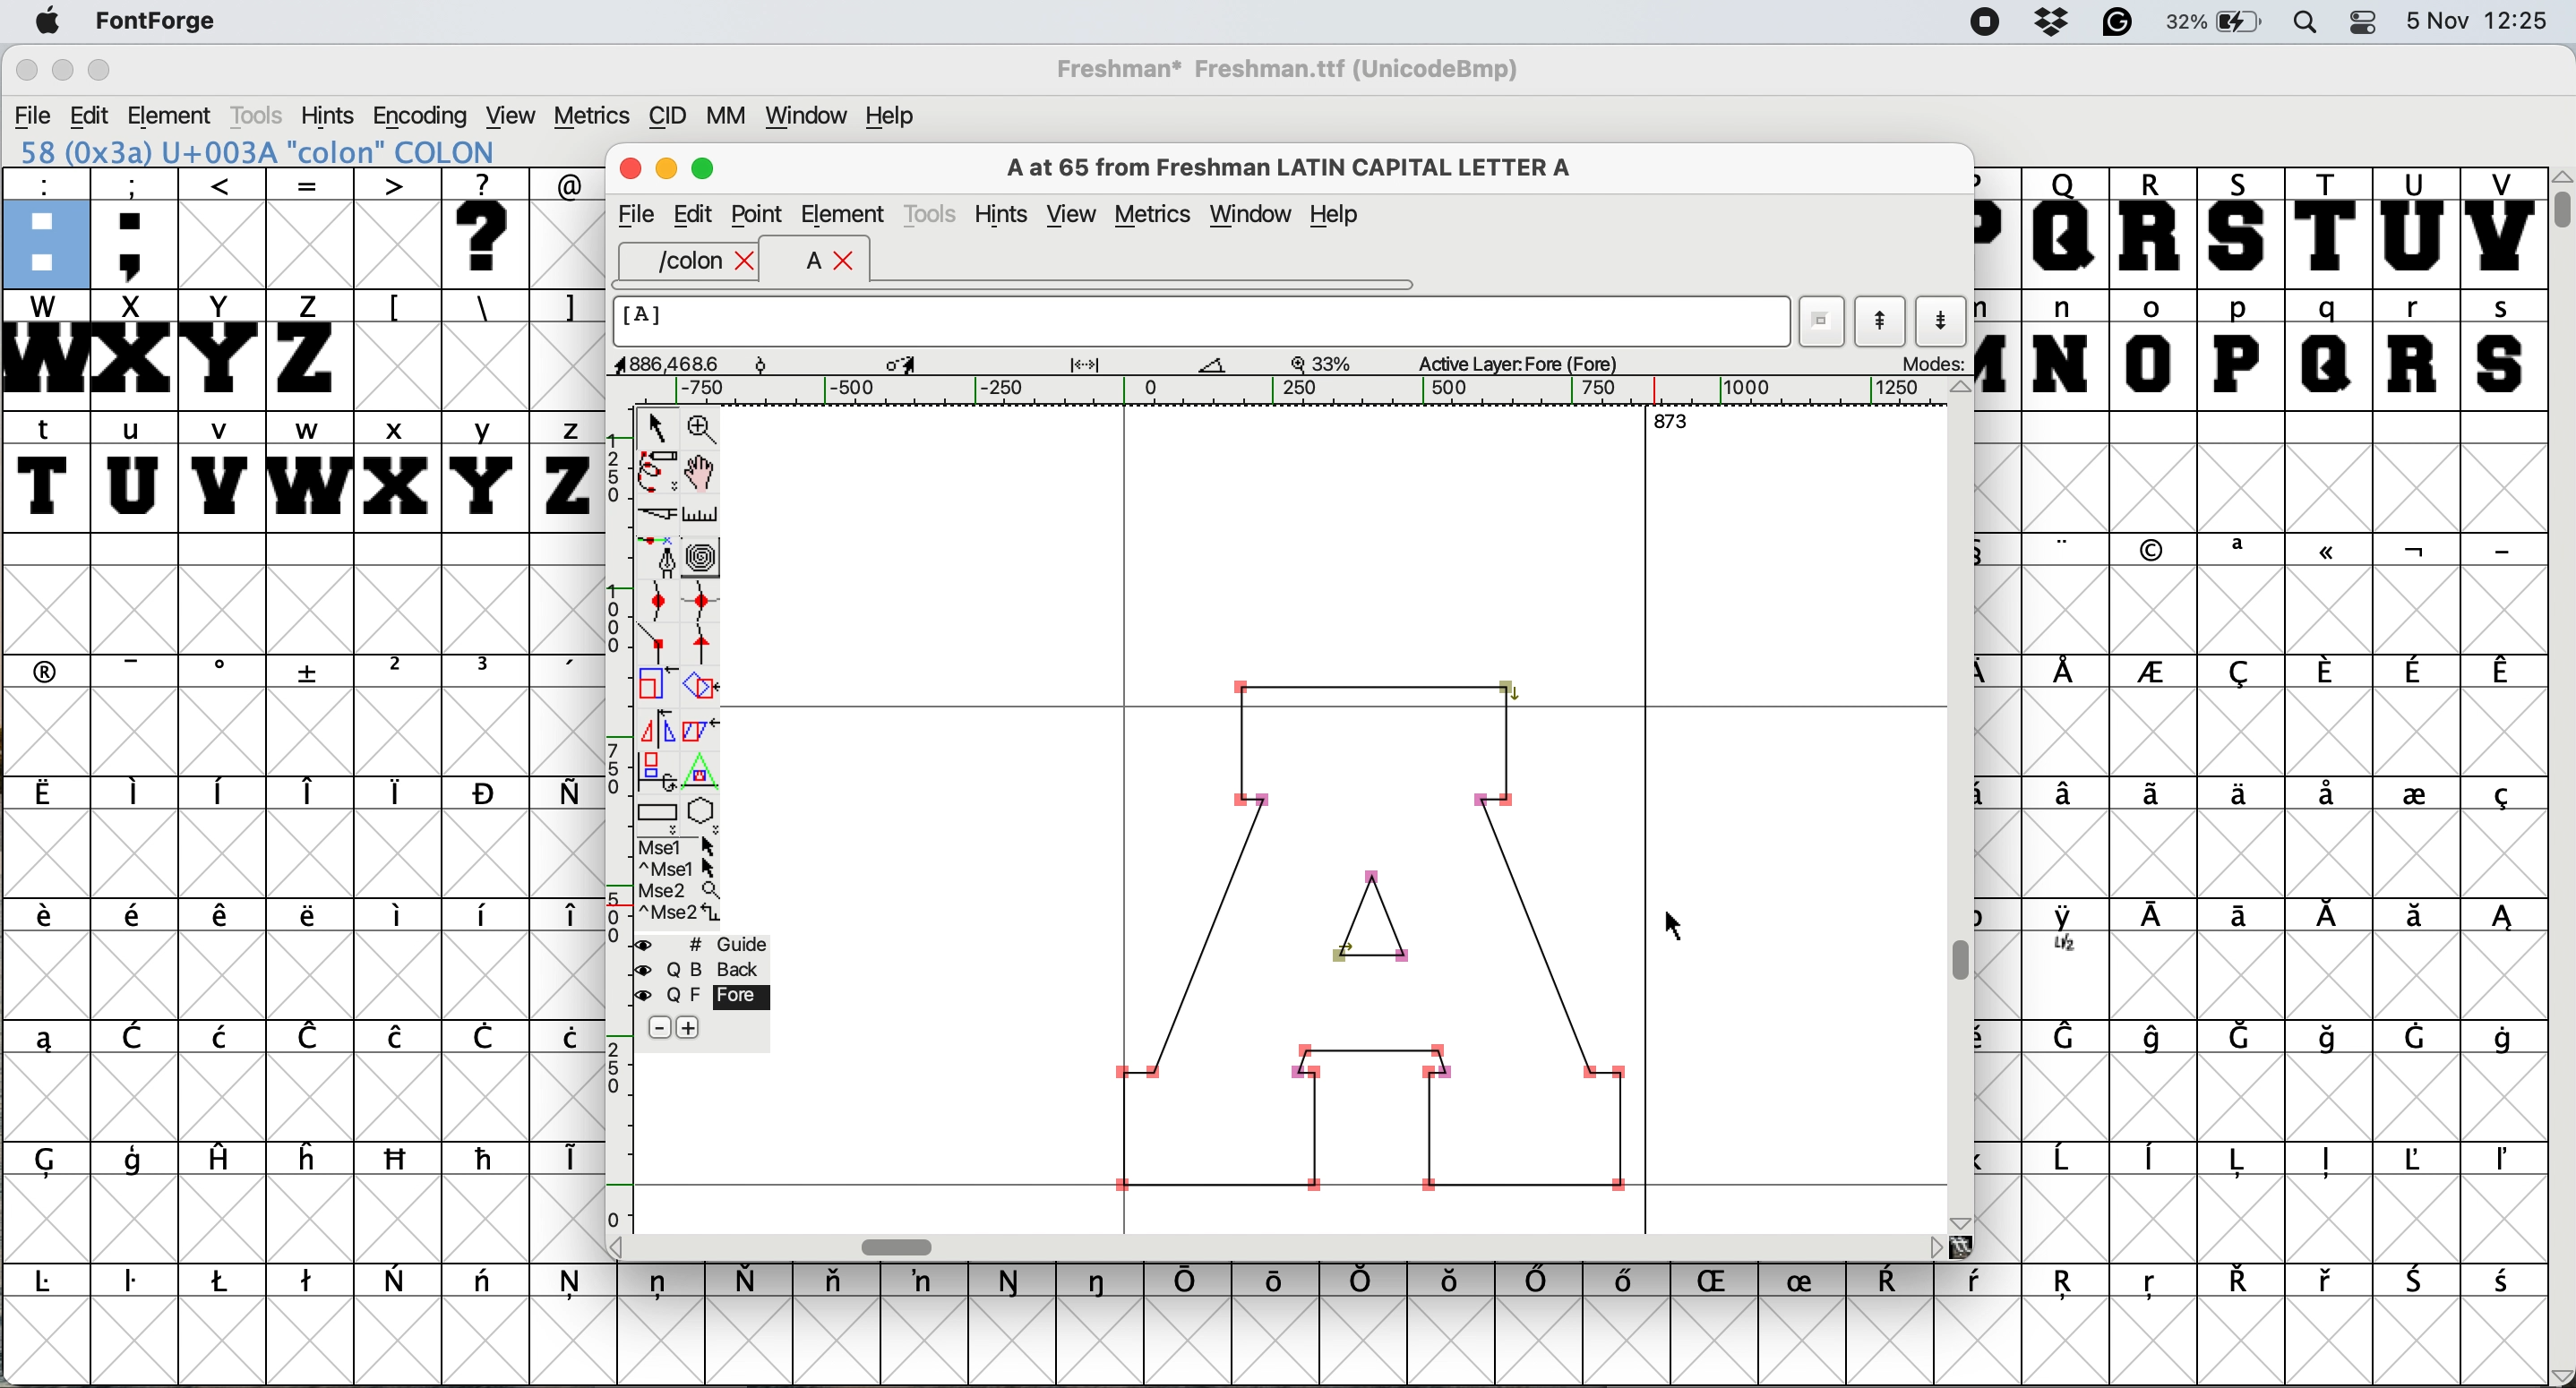 The height and width of the screenshot is (1388, 2576). Describe the element at coordinates (2329, 920) in the screenshot. I see `symbol` at that location.